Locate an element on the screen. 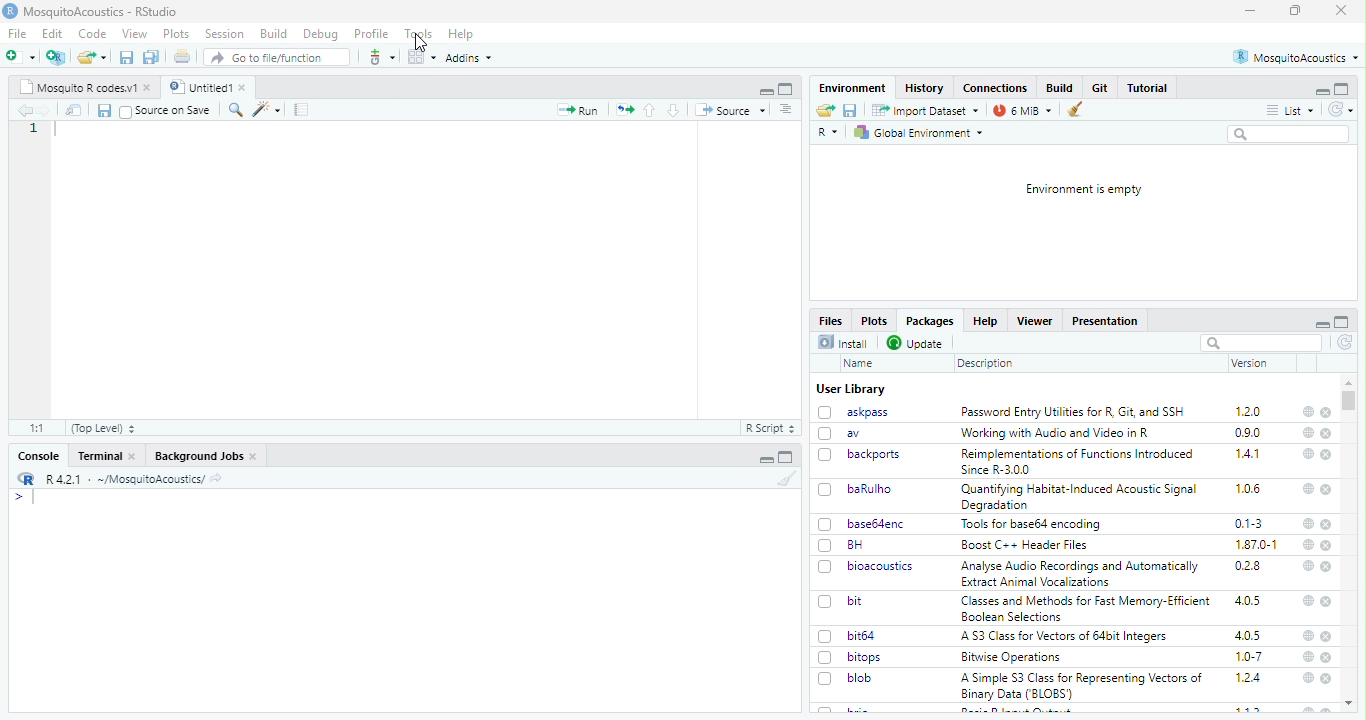 The image size is (1366, 720). open file is located at coordinates (21, 57).